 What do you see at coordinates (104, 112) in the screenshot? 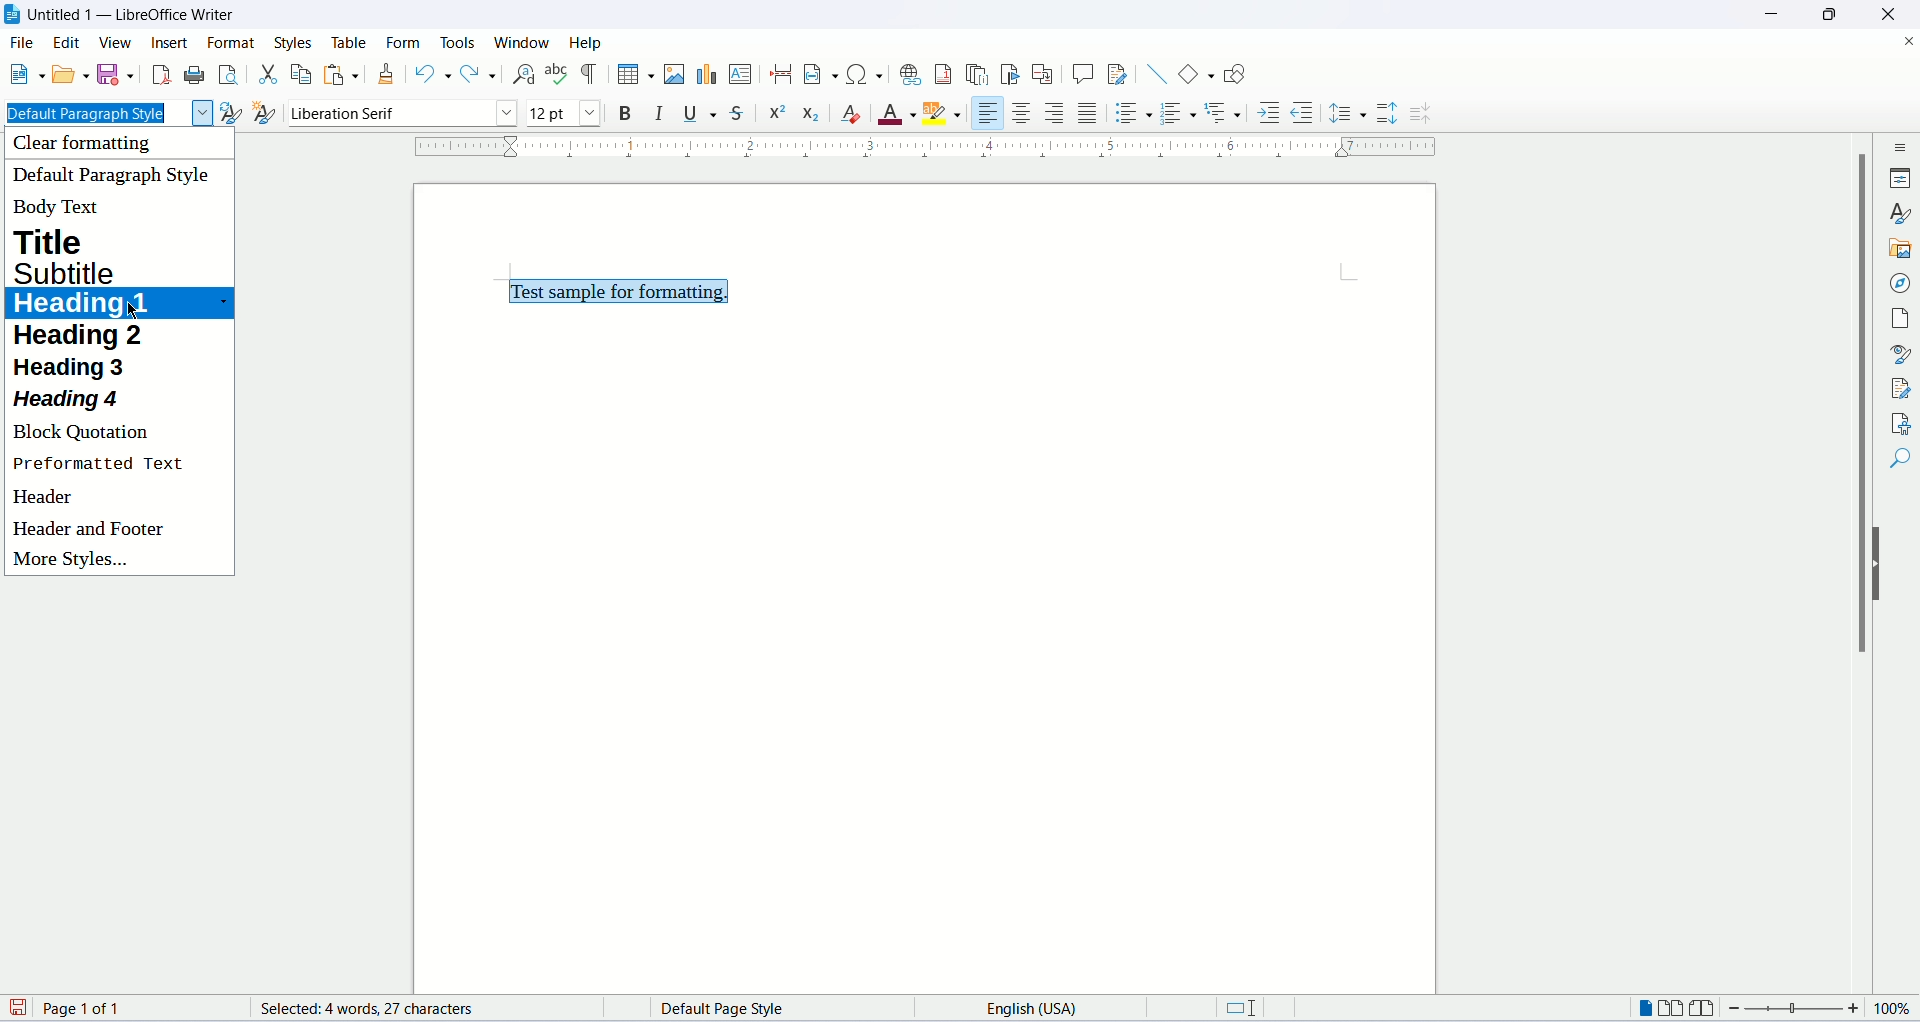
I see `paragraph style` at bounding box center [104, 112].